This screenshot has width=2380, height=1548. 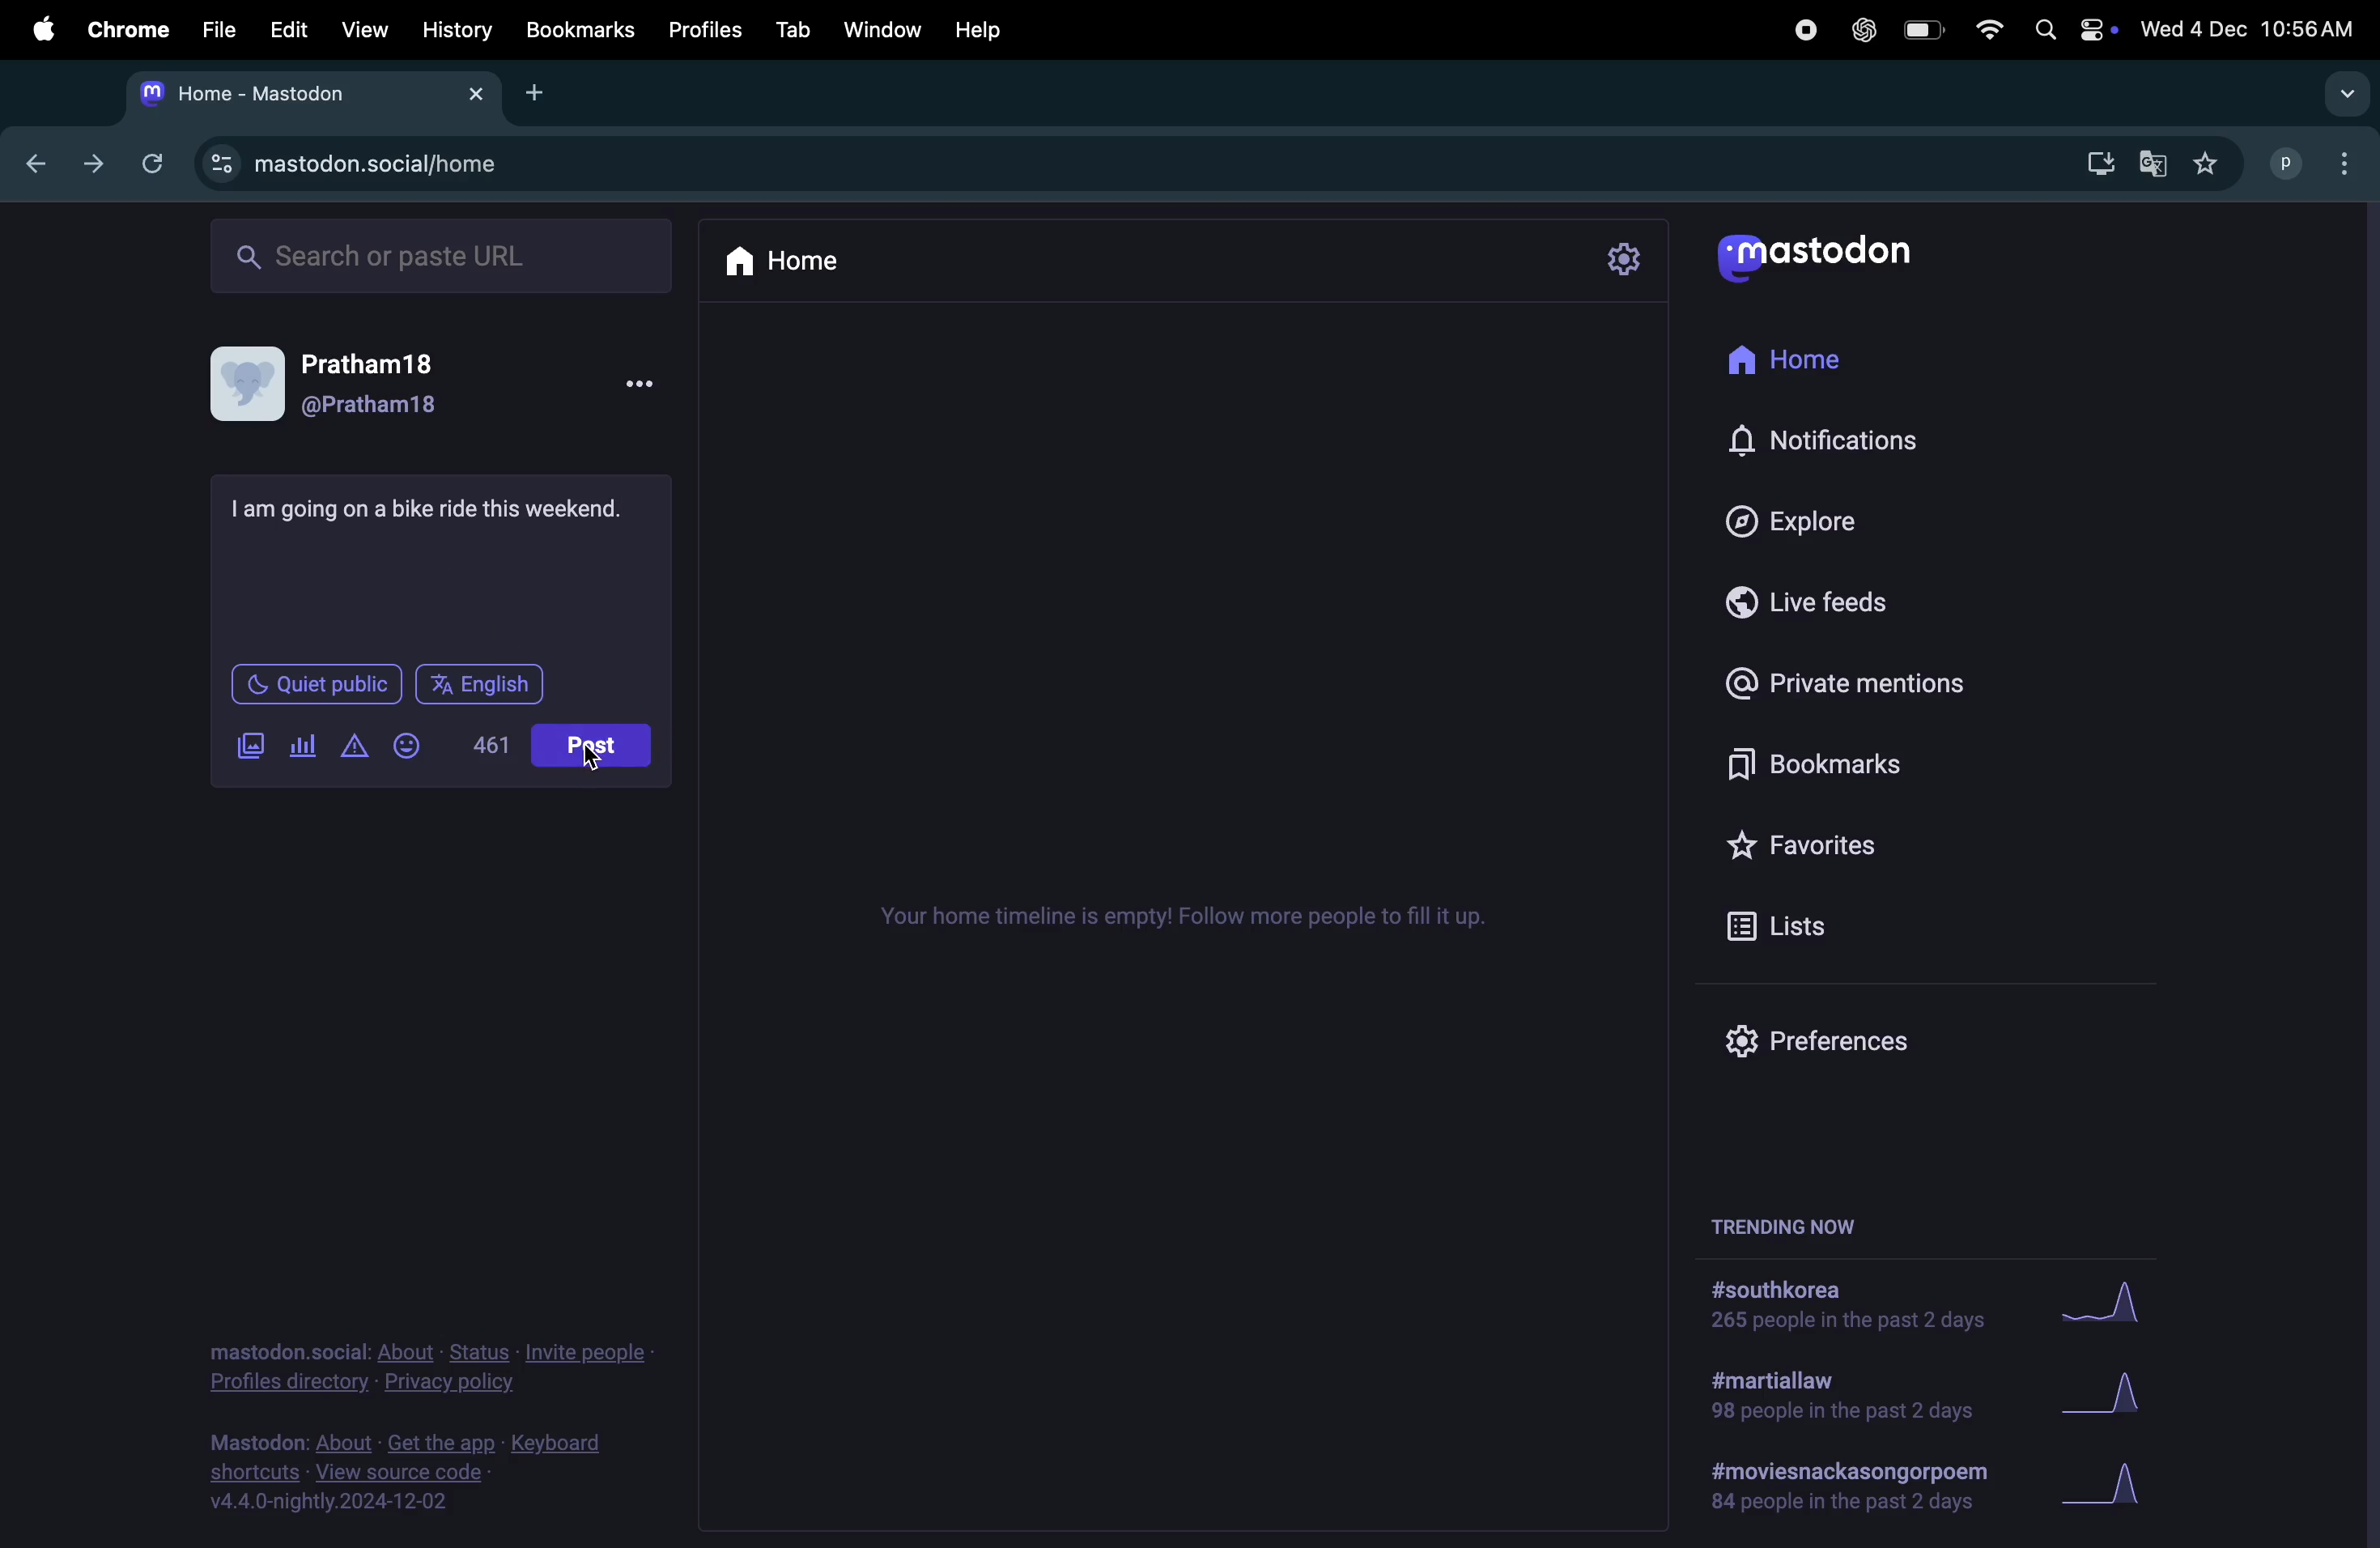 What do you see at coordinates (430, 1476) in the screenshot?
I see `view source code` at bounding box center [430, 1476].